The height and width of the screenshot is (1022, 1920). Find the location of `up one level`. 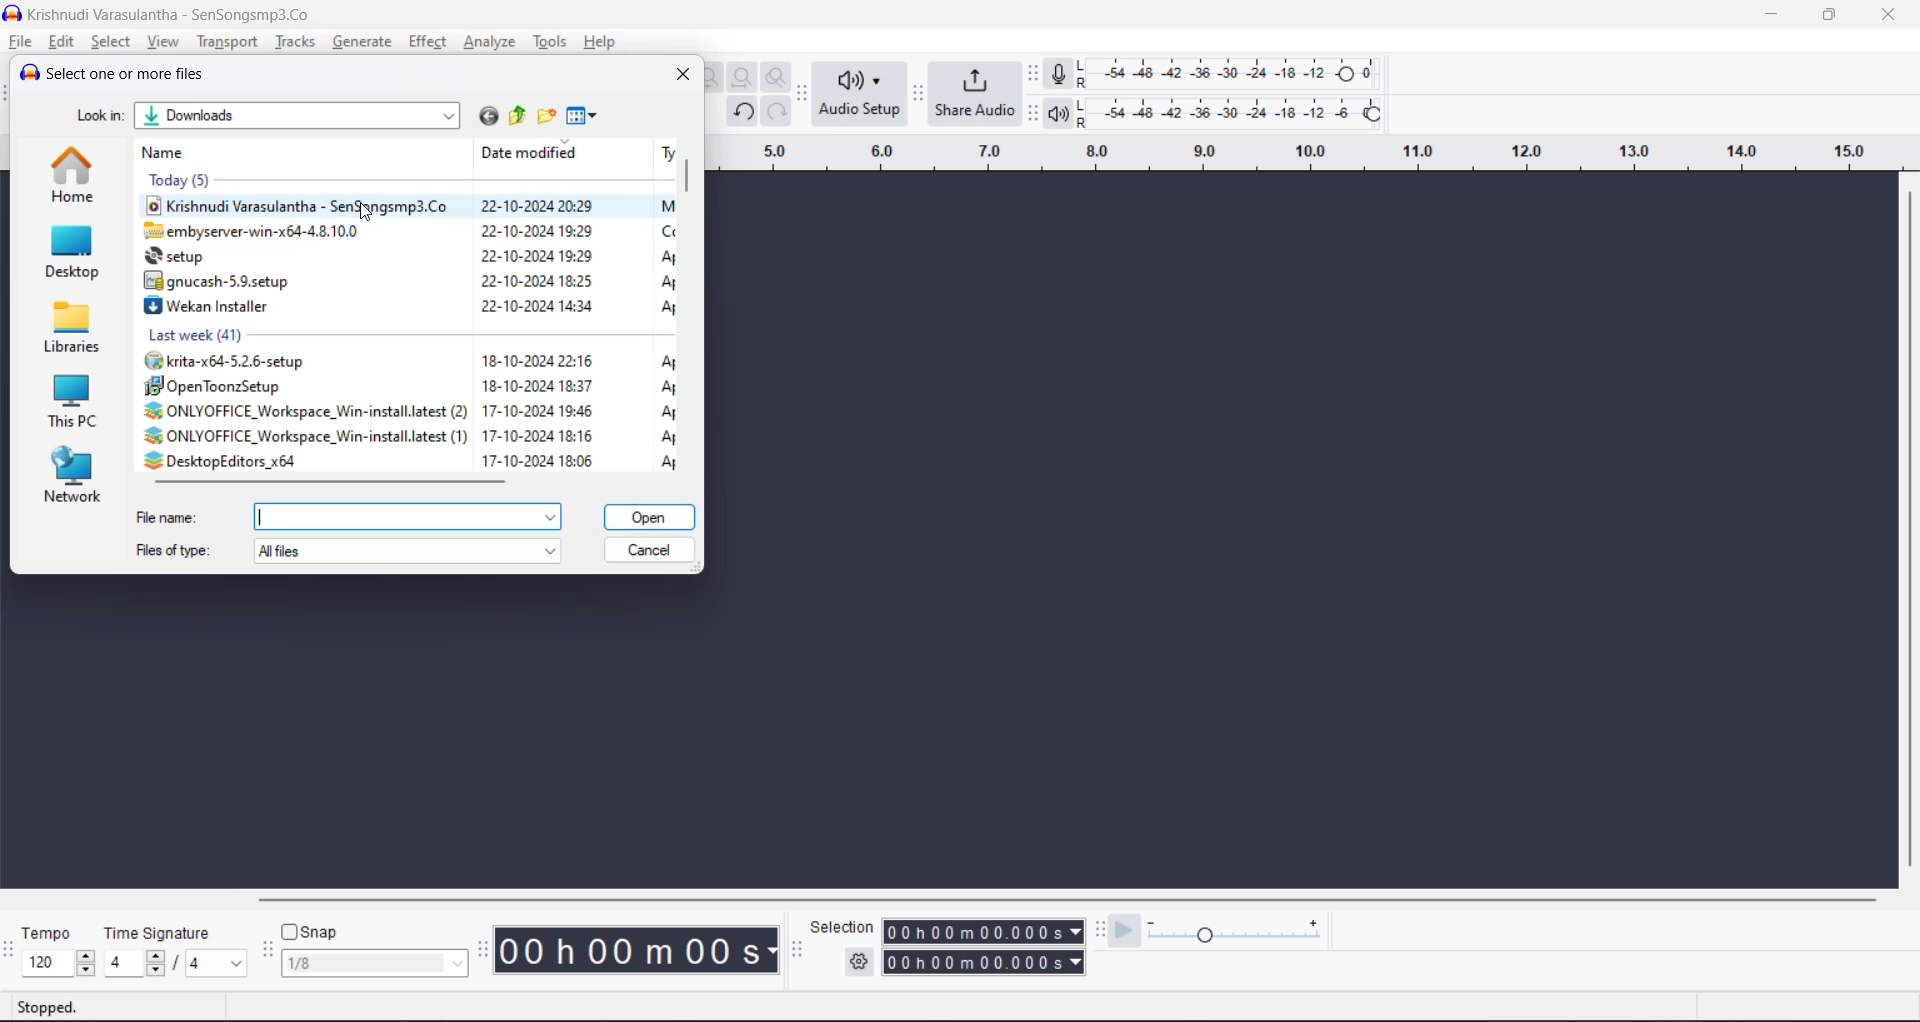

up one level is located at coordinates (516, 117).